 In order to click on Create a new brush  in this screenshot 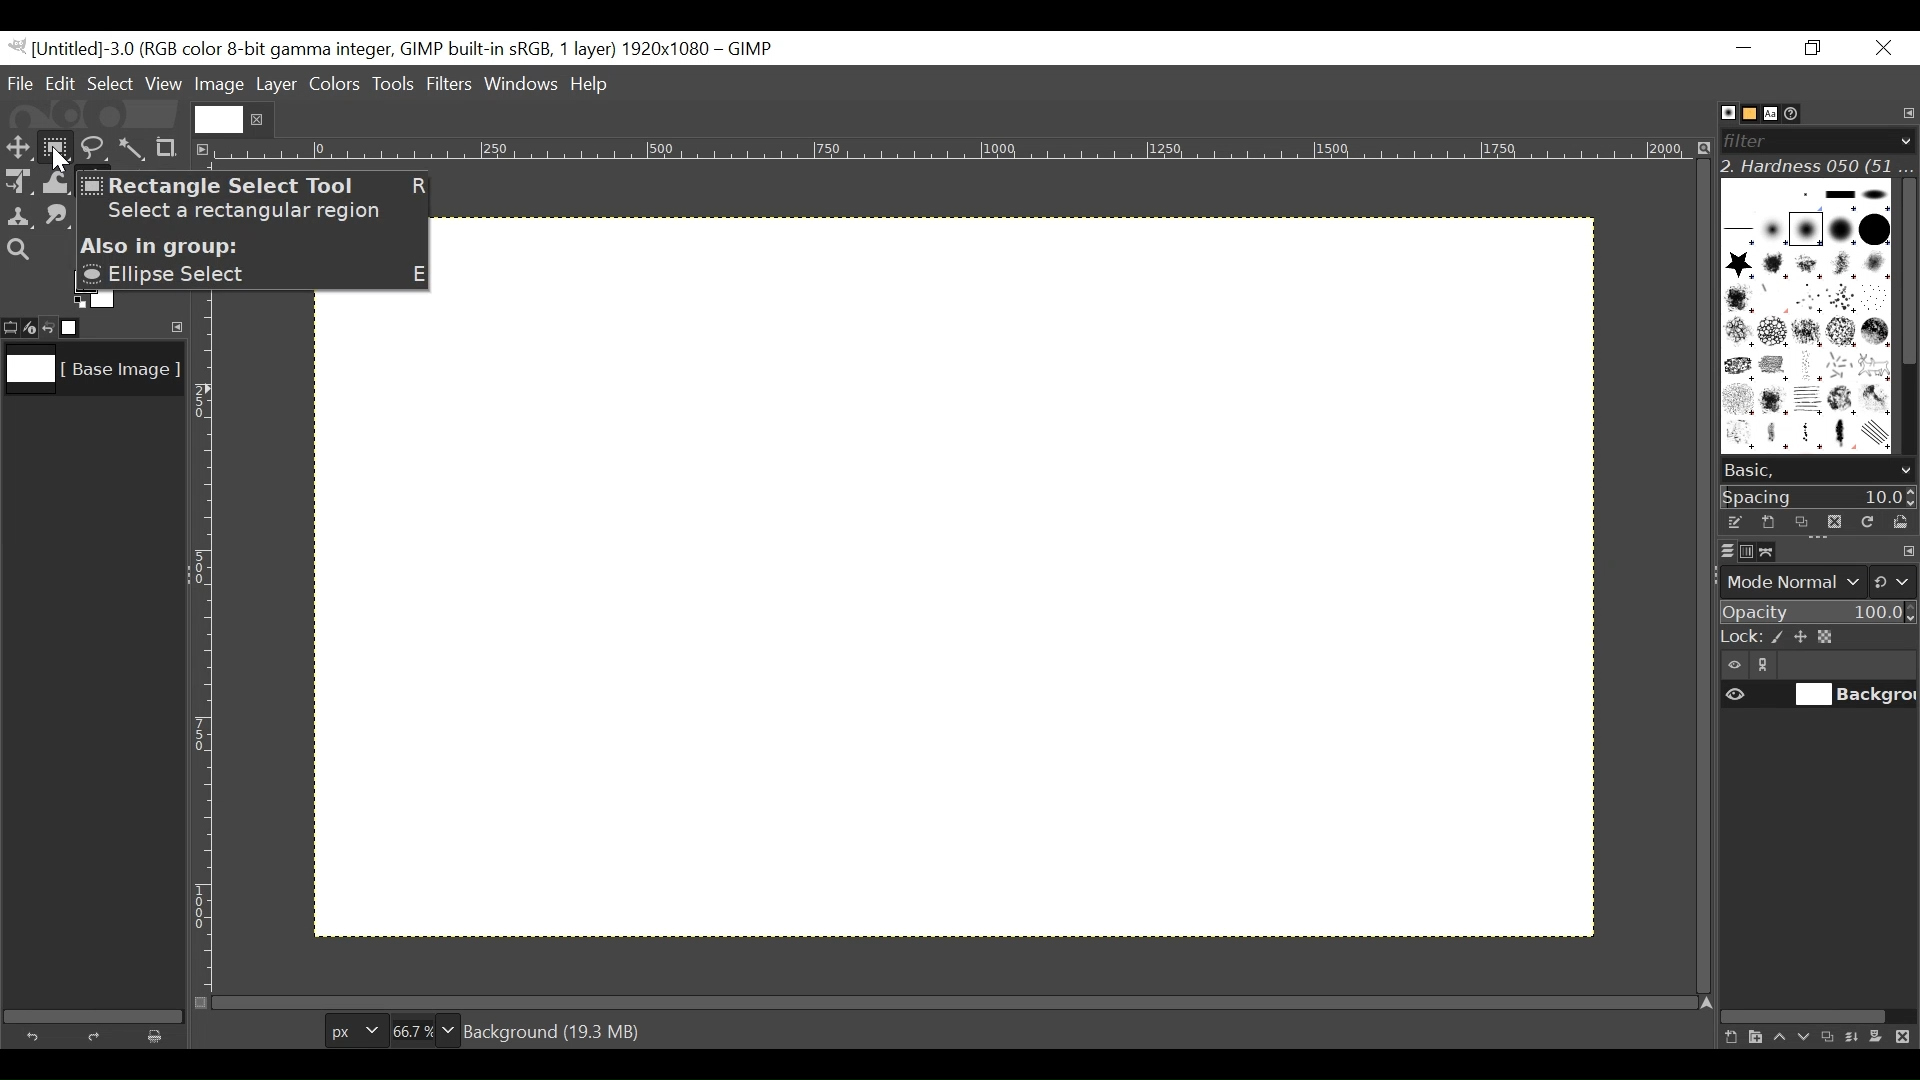, I will do `click(1767, 522)`.